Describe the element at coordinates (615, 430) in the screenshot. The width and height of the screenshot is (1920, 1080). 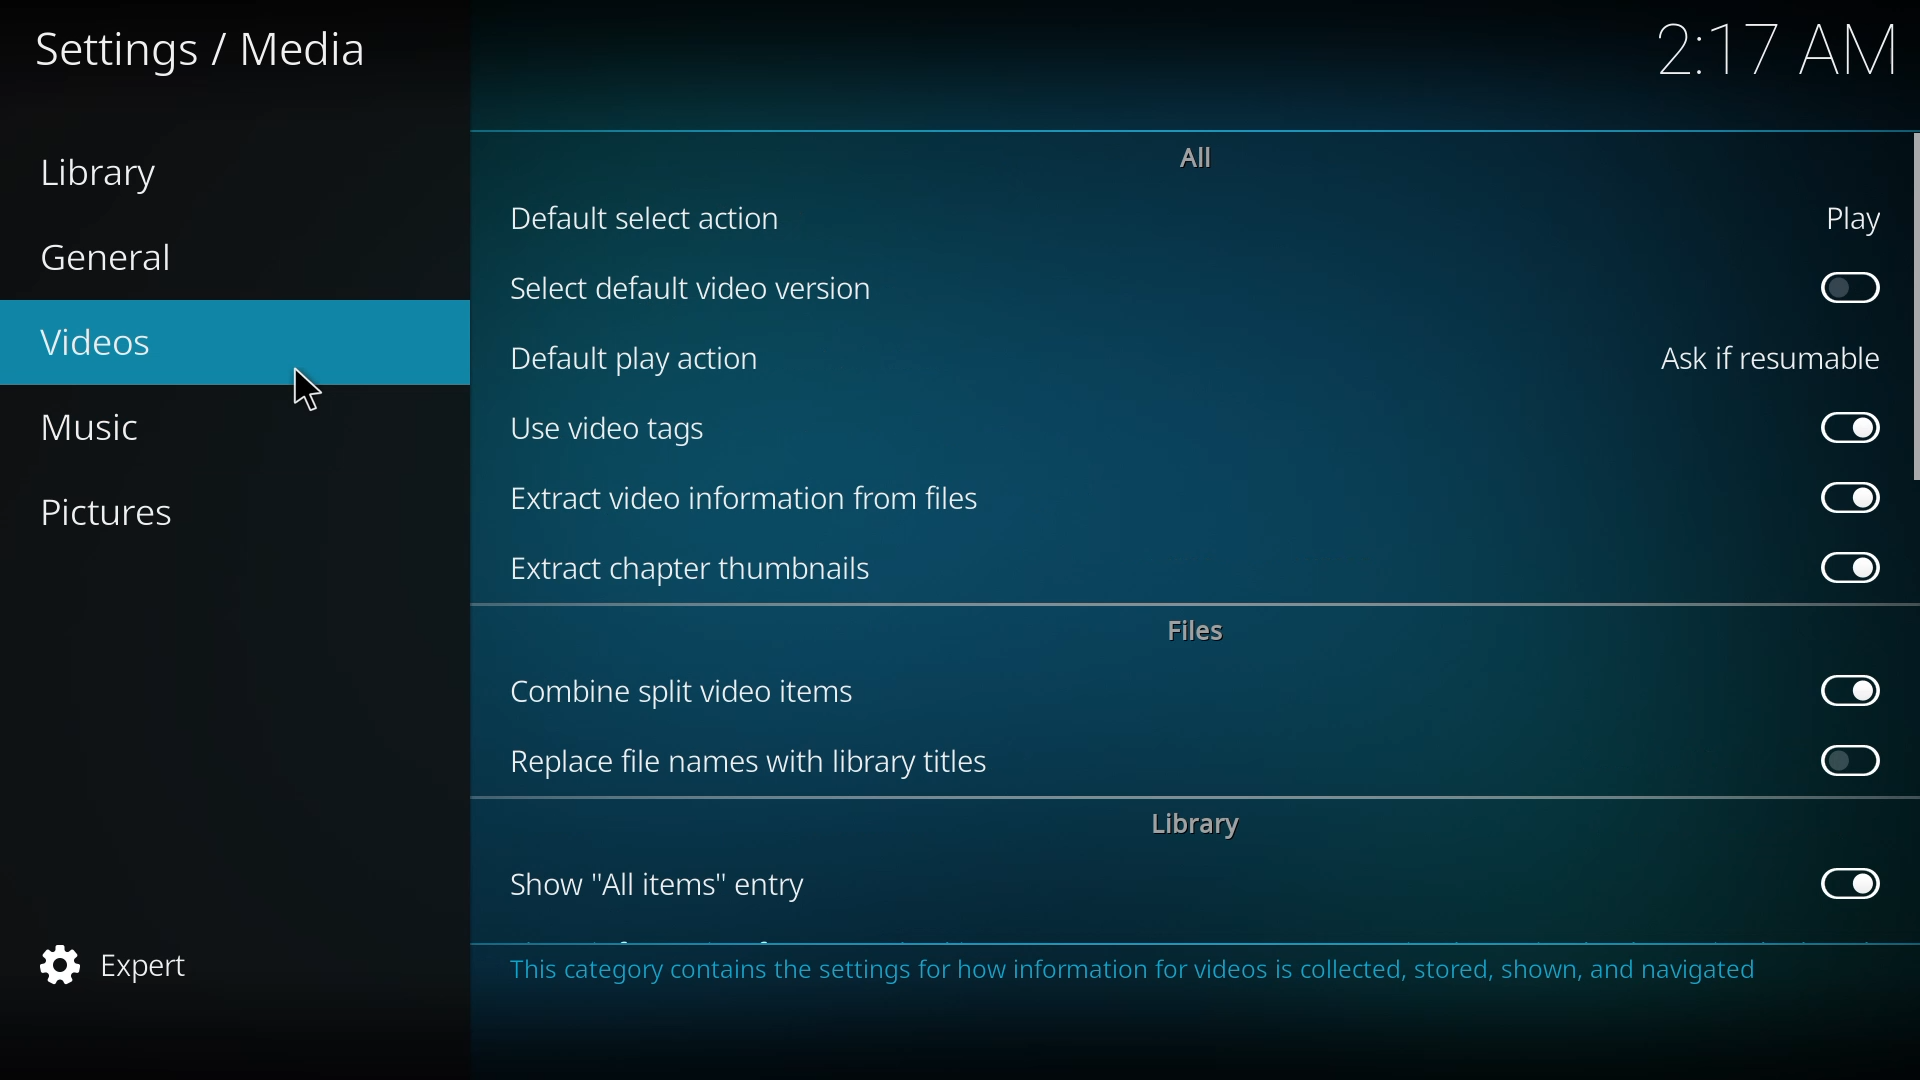
I see `use video tags` at that location.